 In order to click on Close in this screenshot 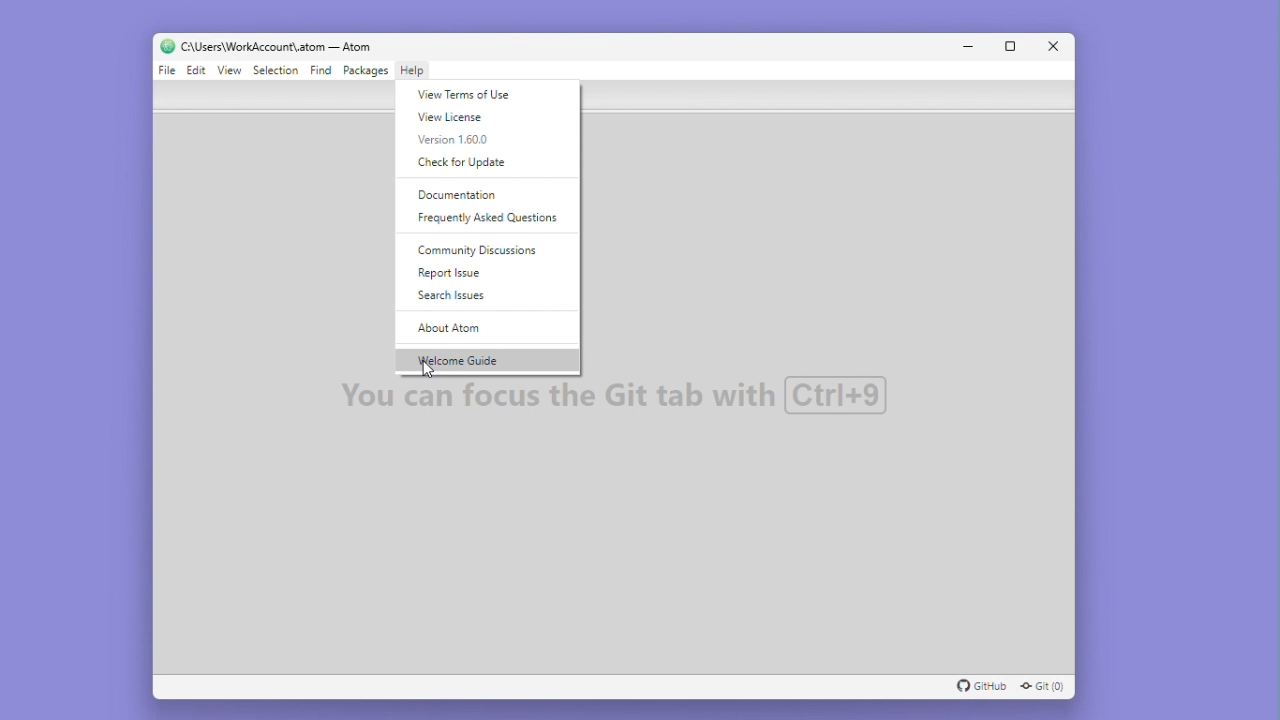, I will do `click(1051, 48)`.